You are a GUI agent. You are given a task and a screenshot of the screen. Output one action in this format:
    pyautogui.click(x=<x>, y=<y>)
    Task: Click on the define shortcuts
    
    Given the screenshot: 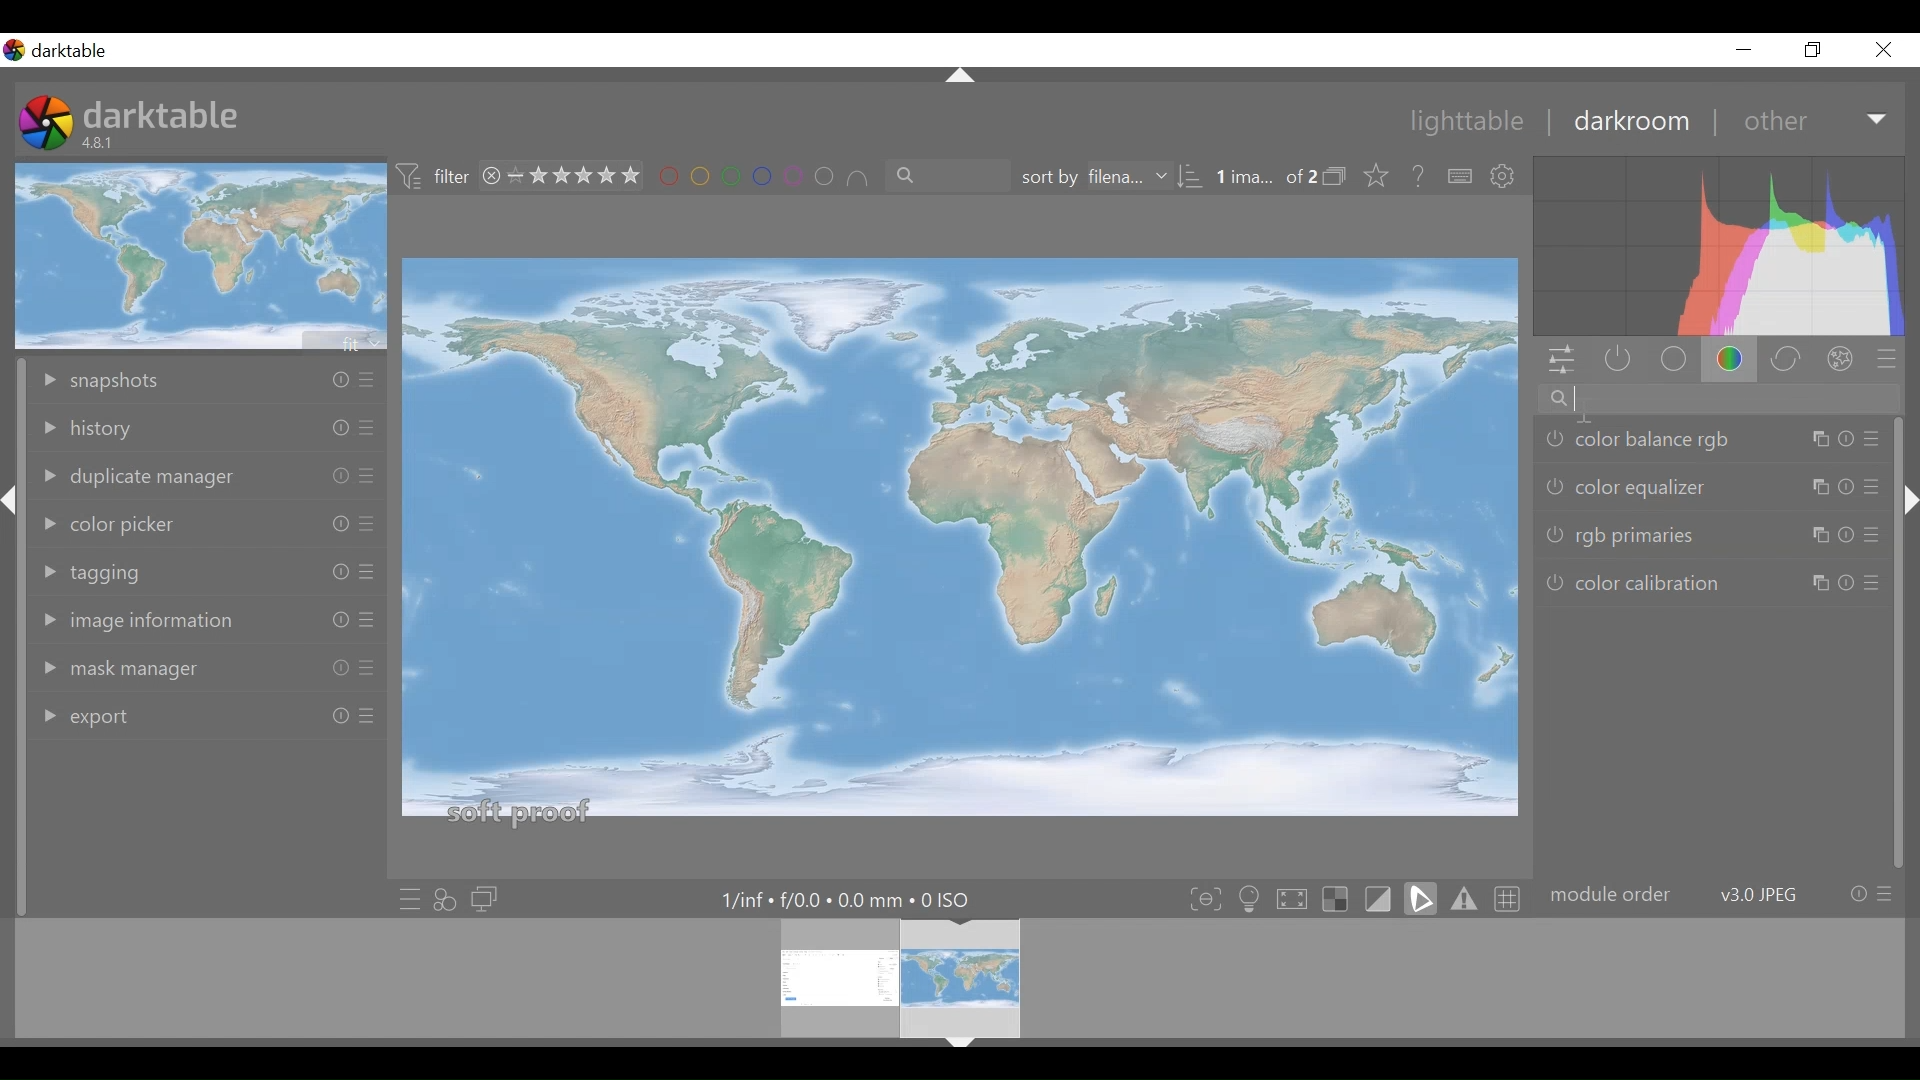 What is the action you would take?
    pyautogui.click(x=1461, y=177)
    